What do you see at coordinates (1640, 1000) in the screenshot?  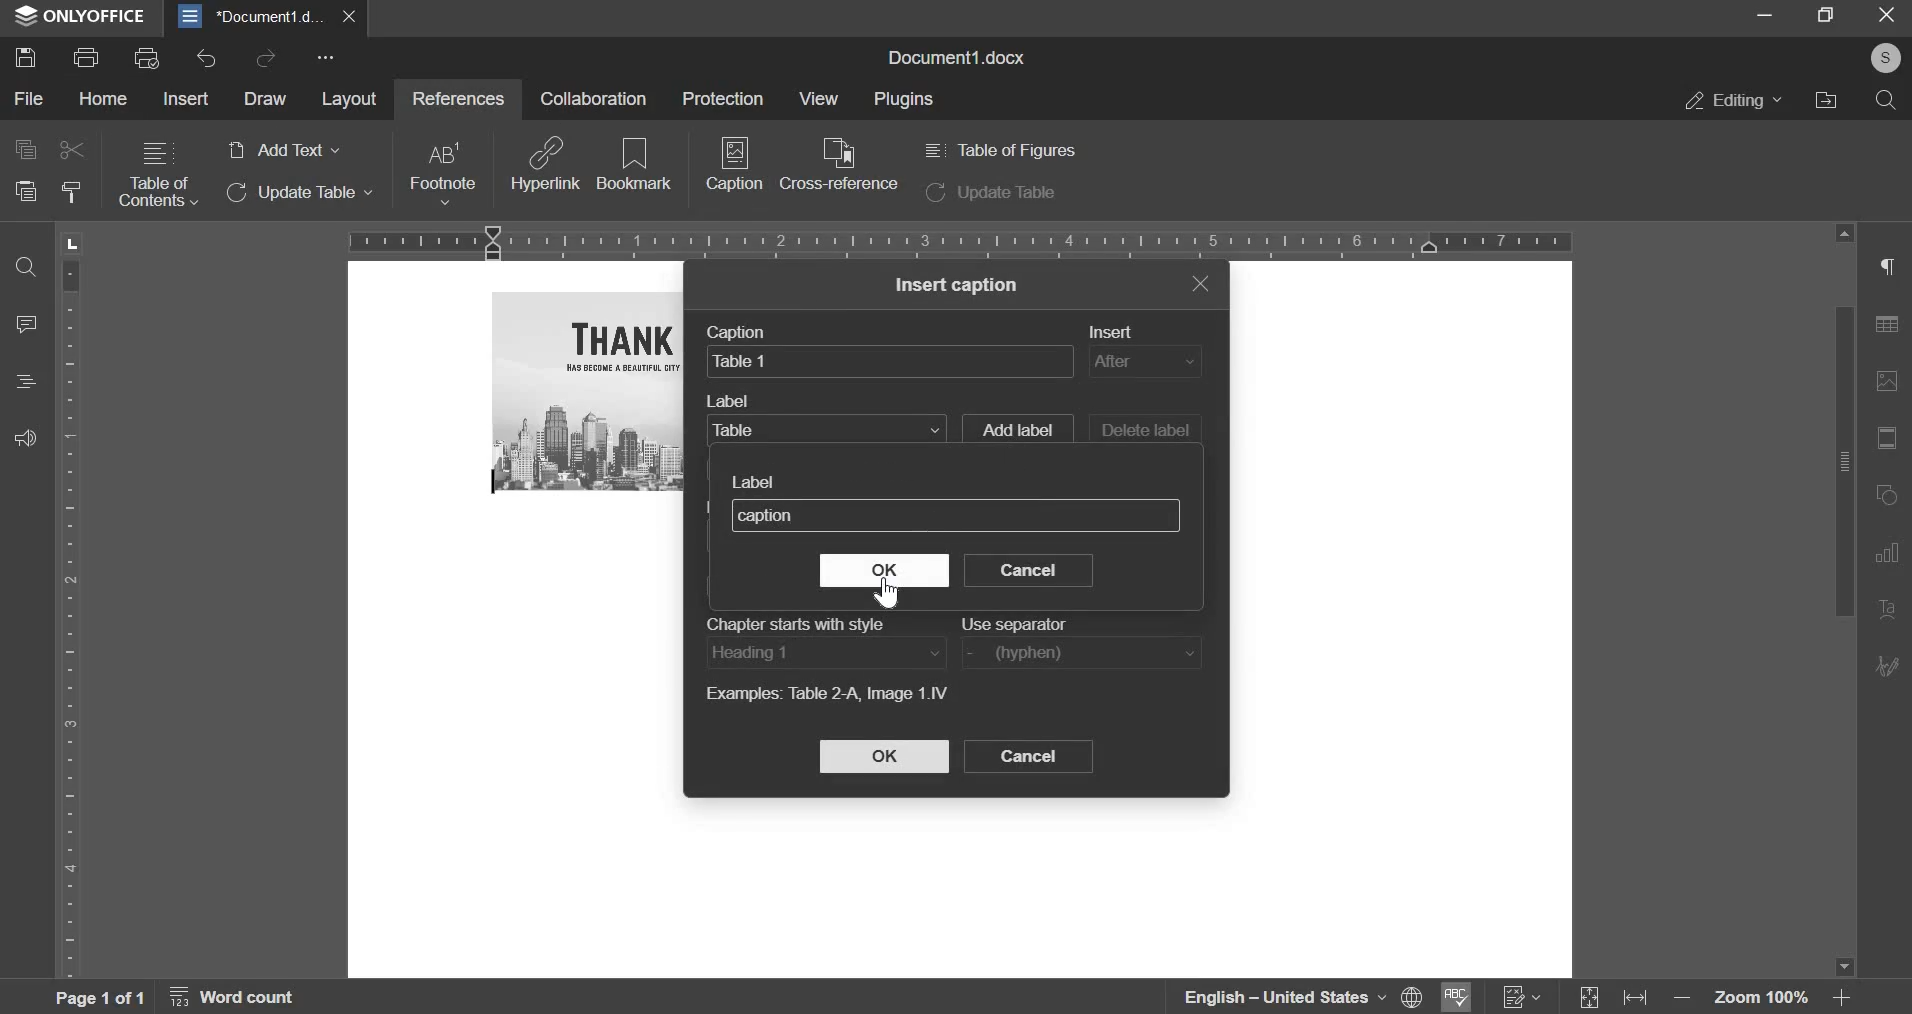 I see `fit` at bounding box center [1640, 1000].